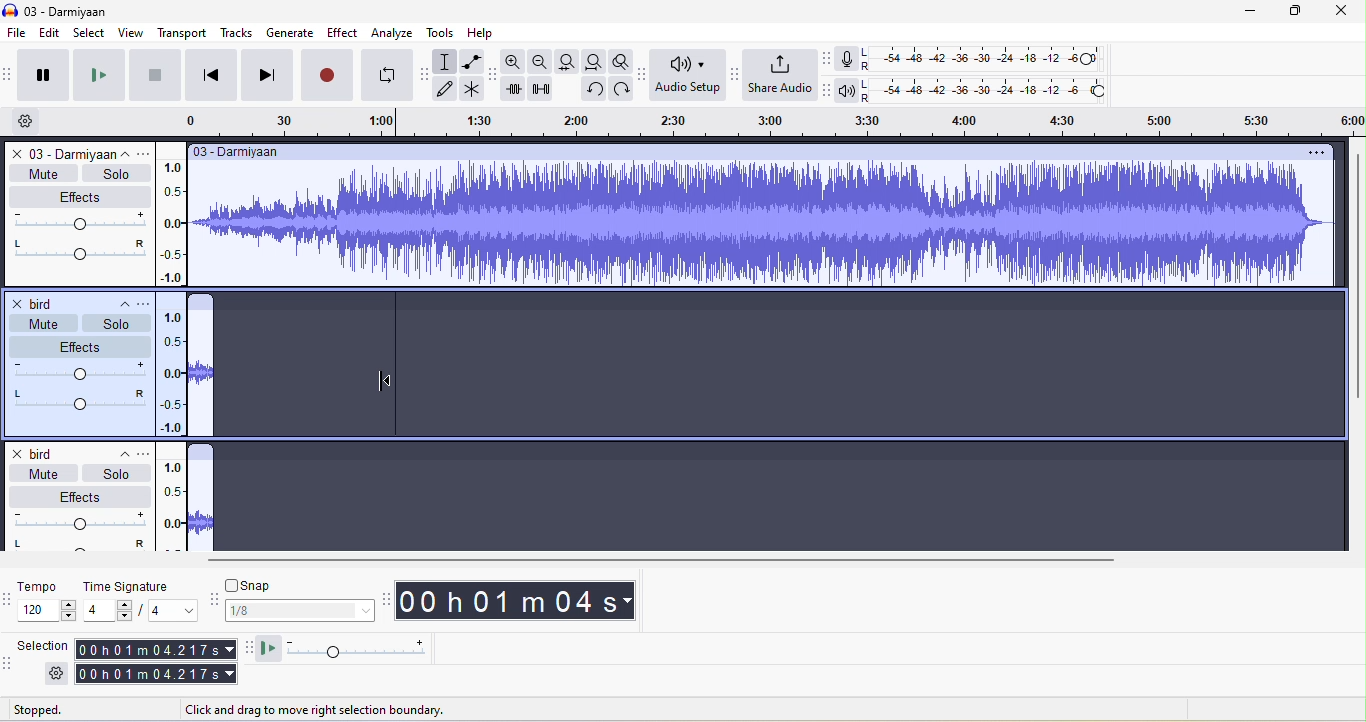 This screenshot has width=1366, height=722. Describe the element at coordinates (847, 62) in the screenshot. I see `record meter` at that location.